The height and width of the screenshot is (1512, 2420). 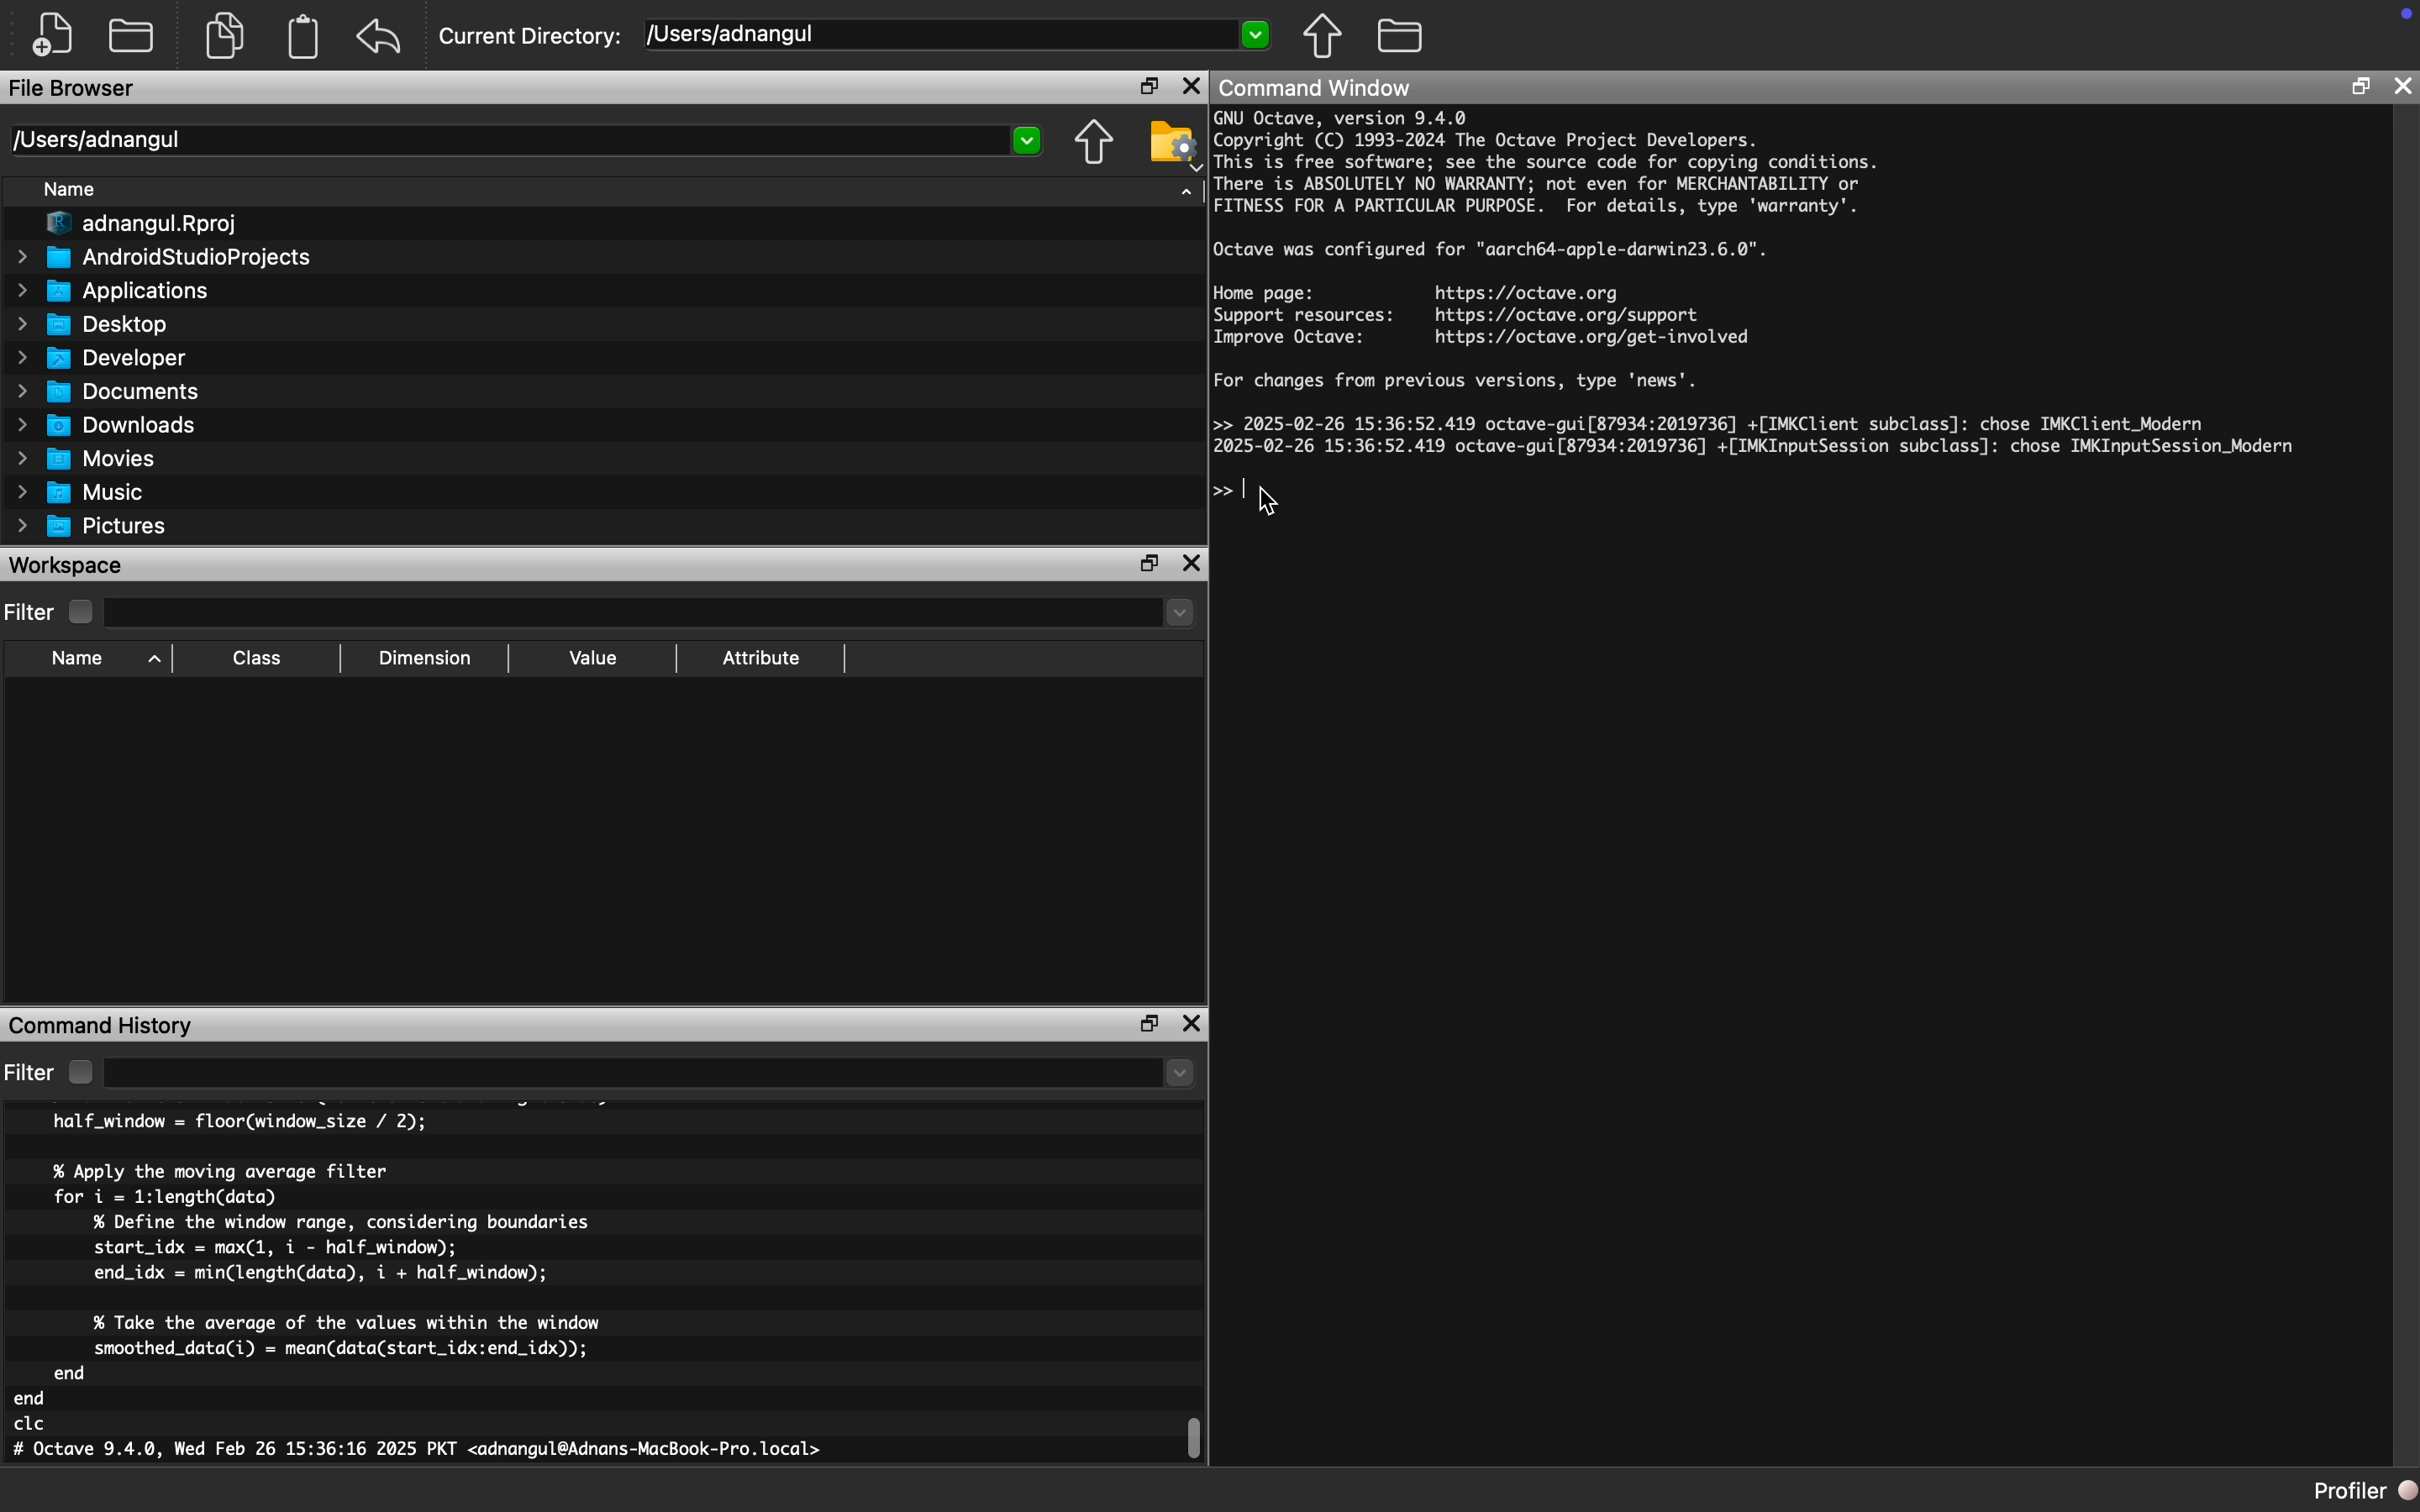 I want to click on Movies, so click(x=87, y=460).